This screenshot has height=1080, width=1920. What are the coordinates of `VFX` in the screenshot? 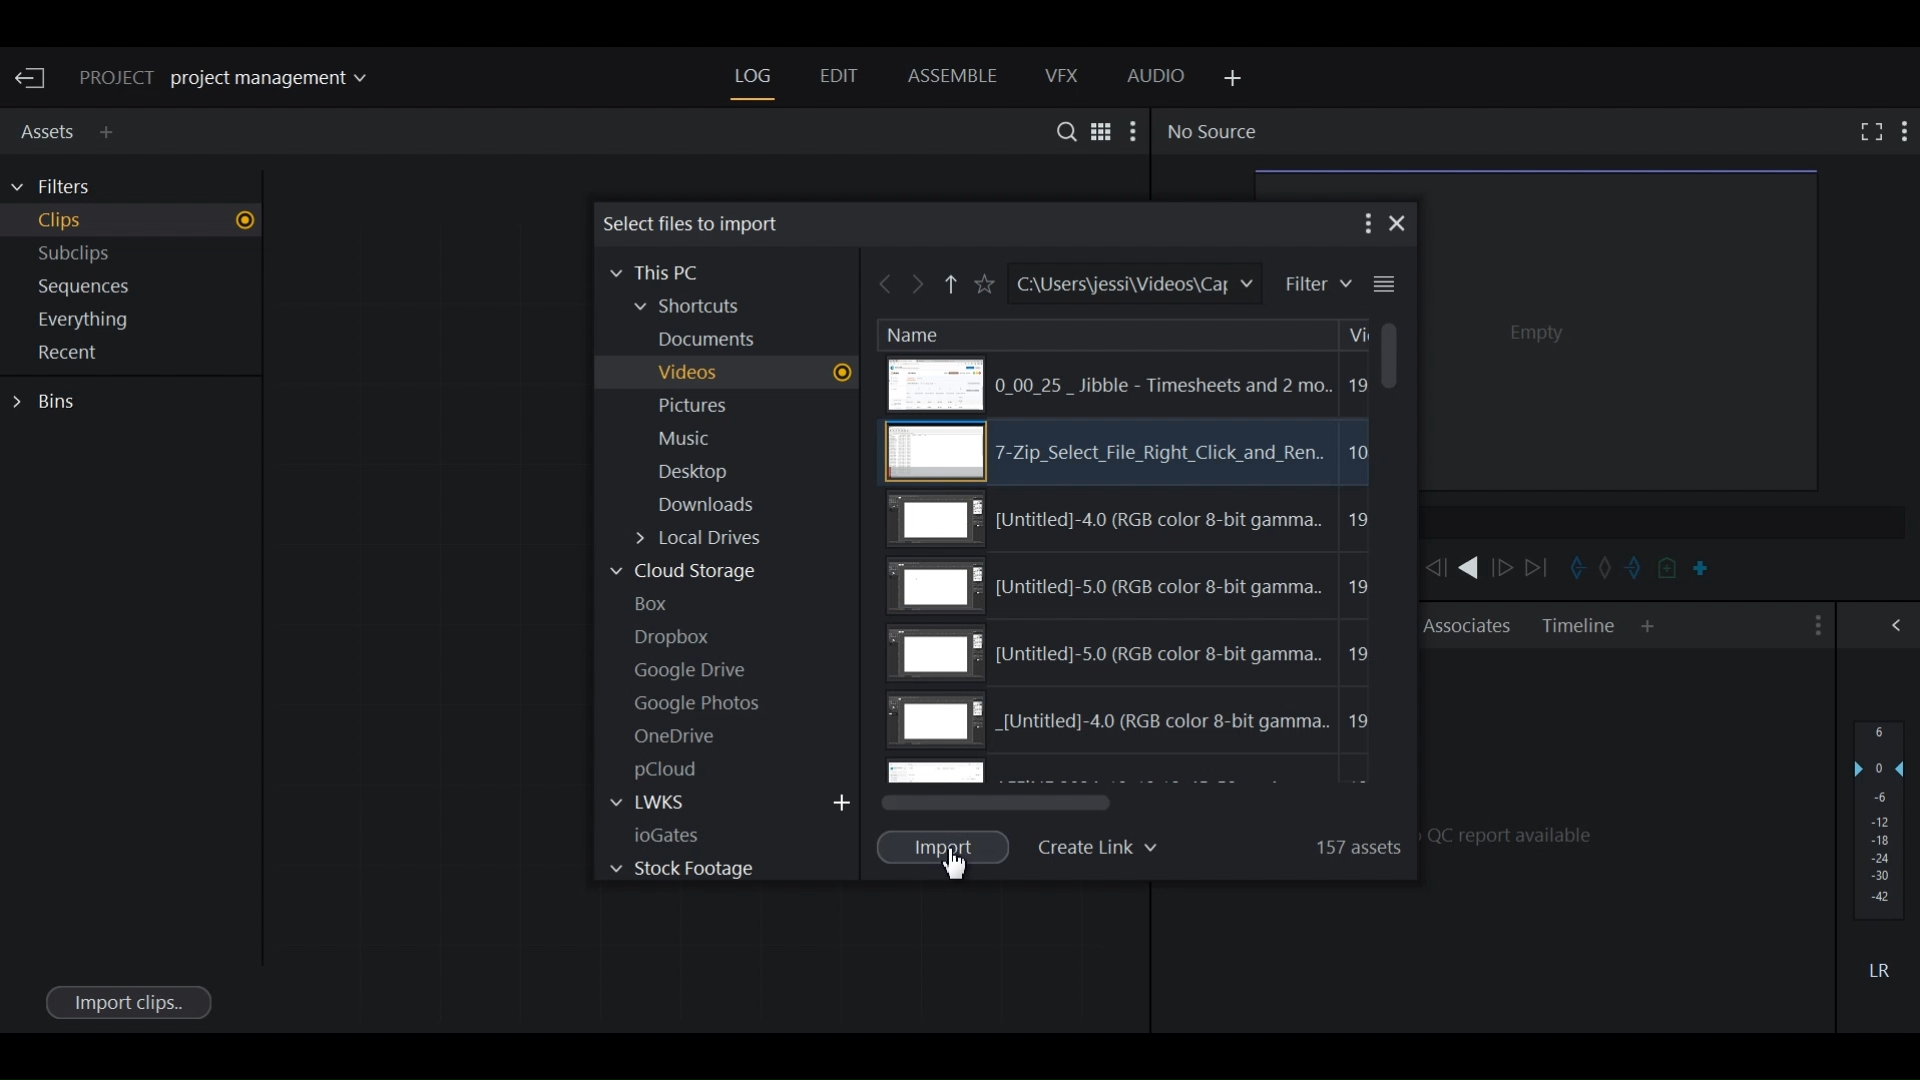 It's located at (1063, 76).